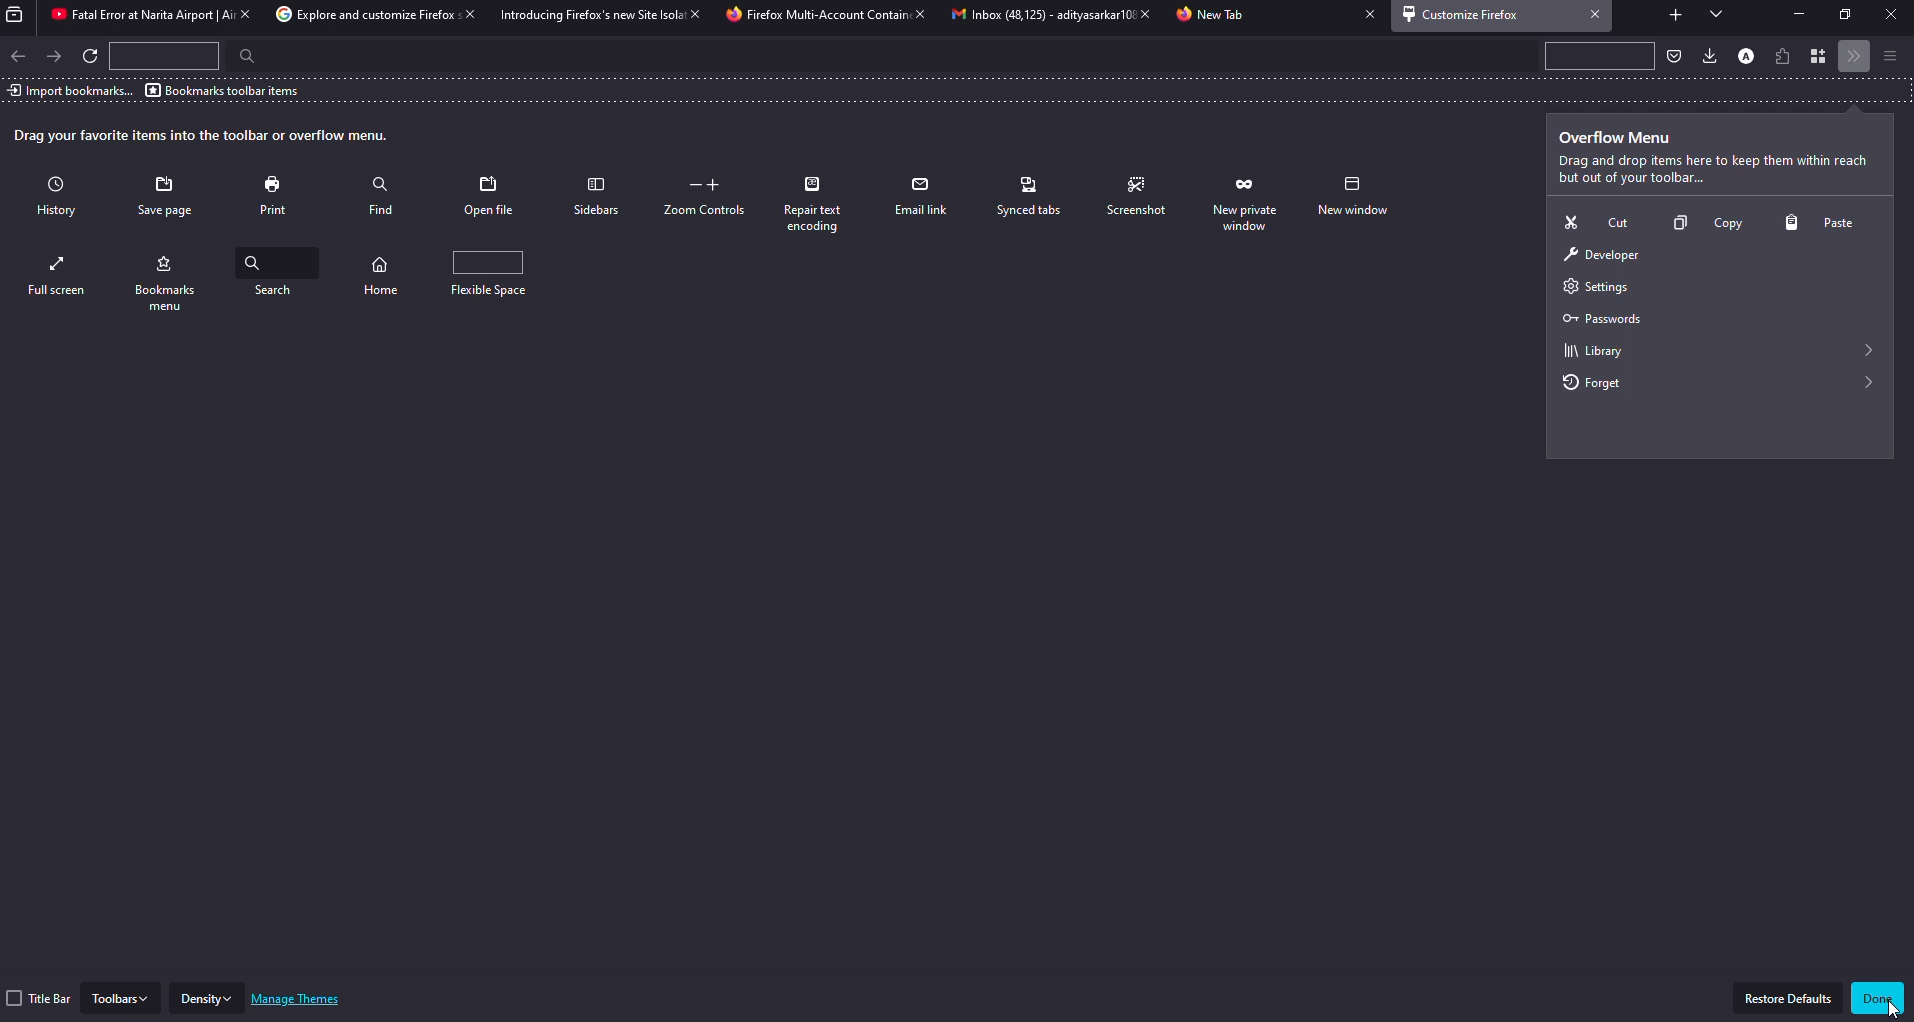 The width and height of the screenshot is (1914, 1022). I want to click on save page, so click(169, 197).